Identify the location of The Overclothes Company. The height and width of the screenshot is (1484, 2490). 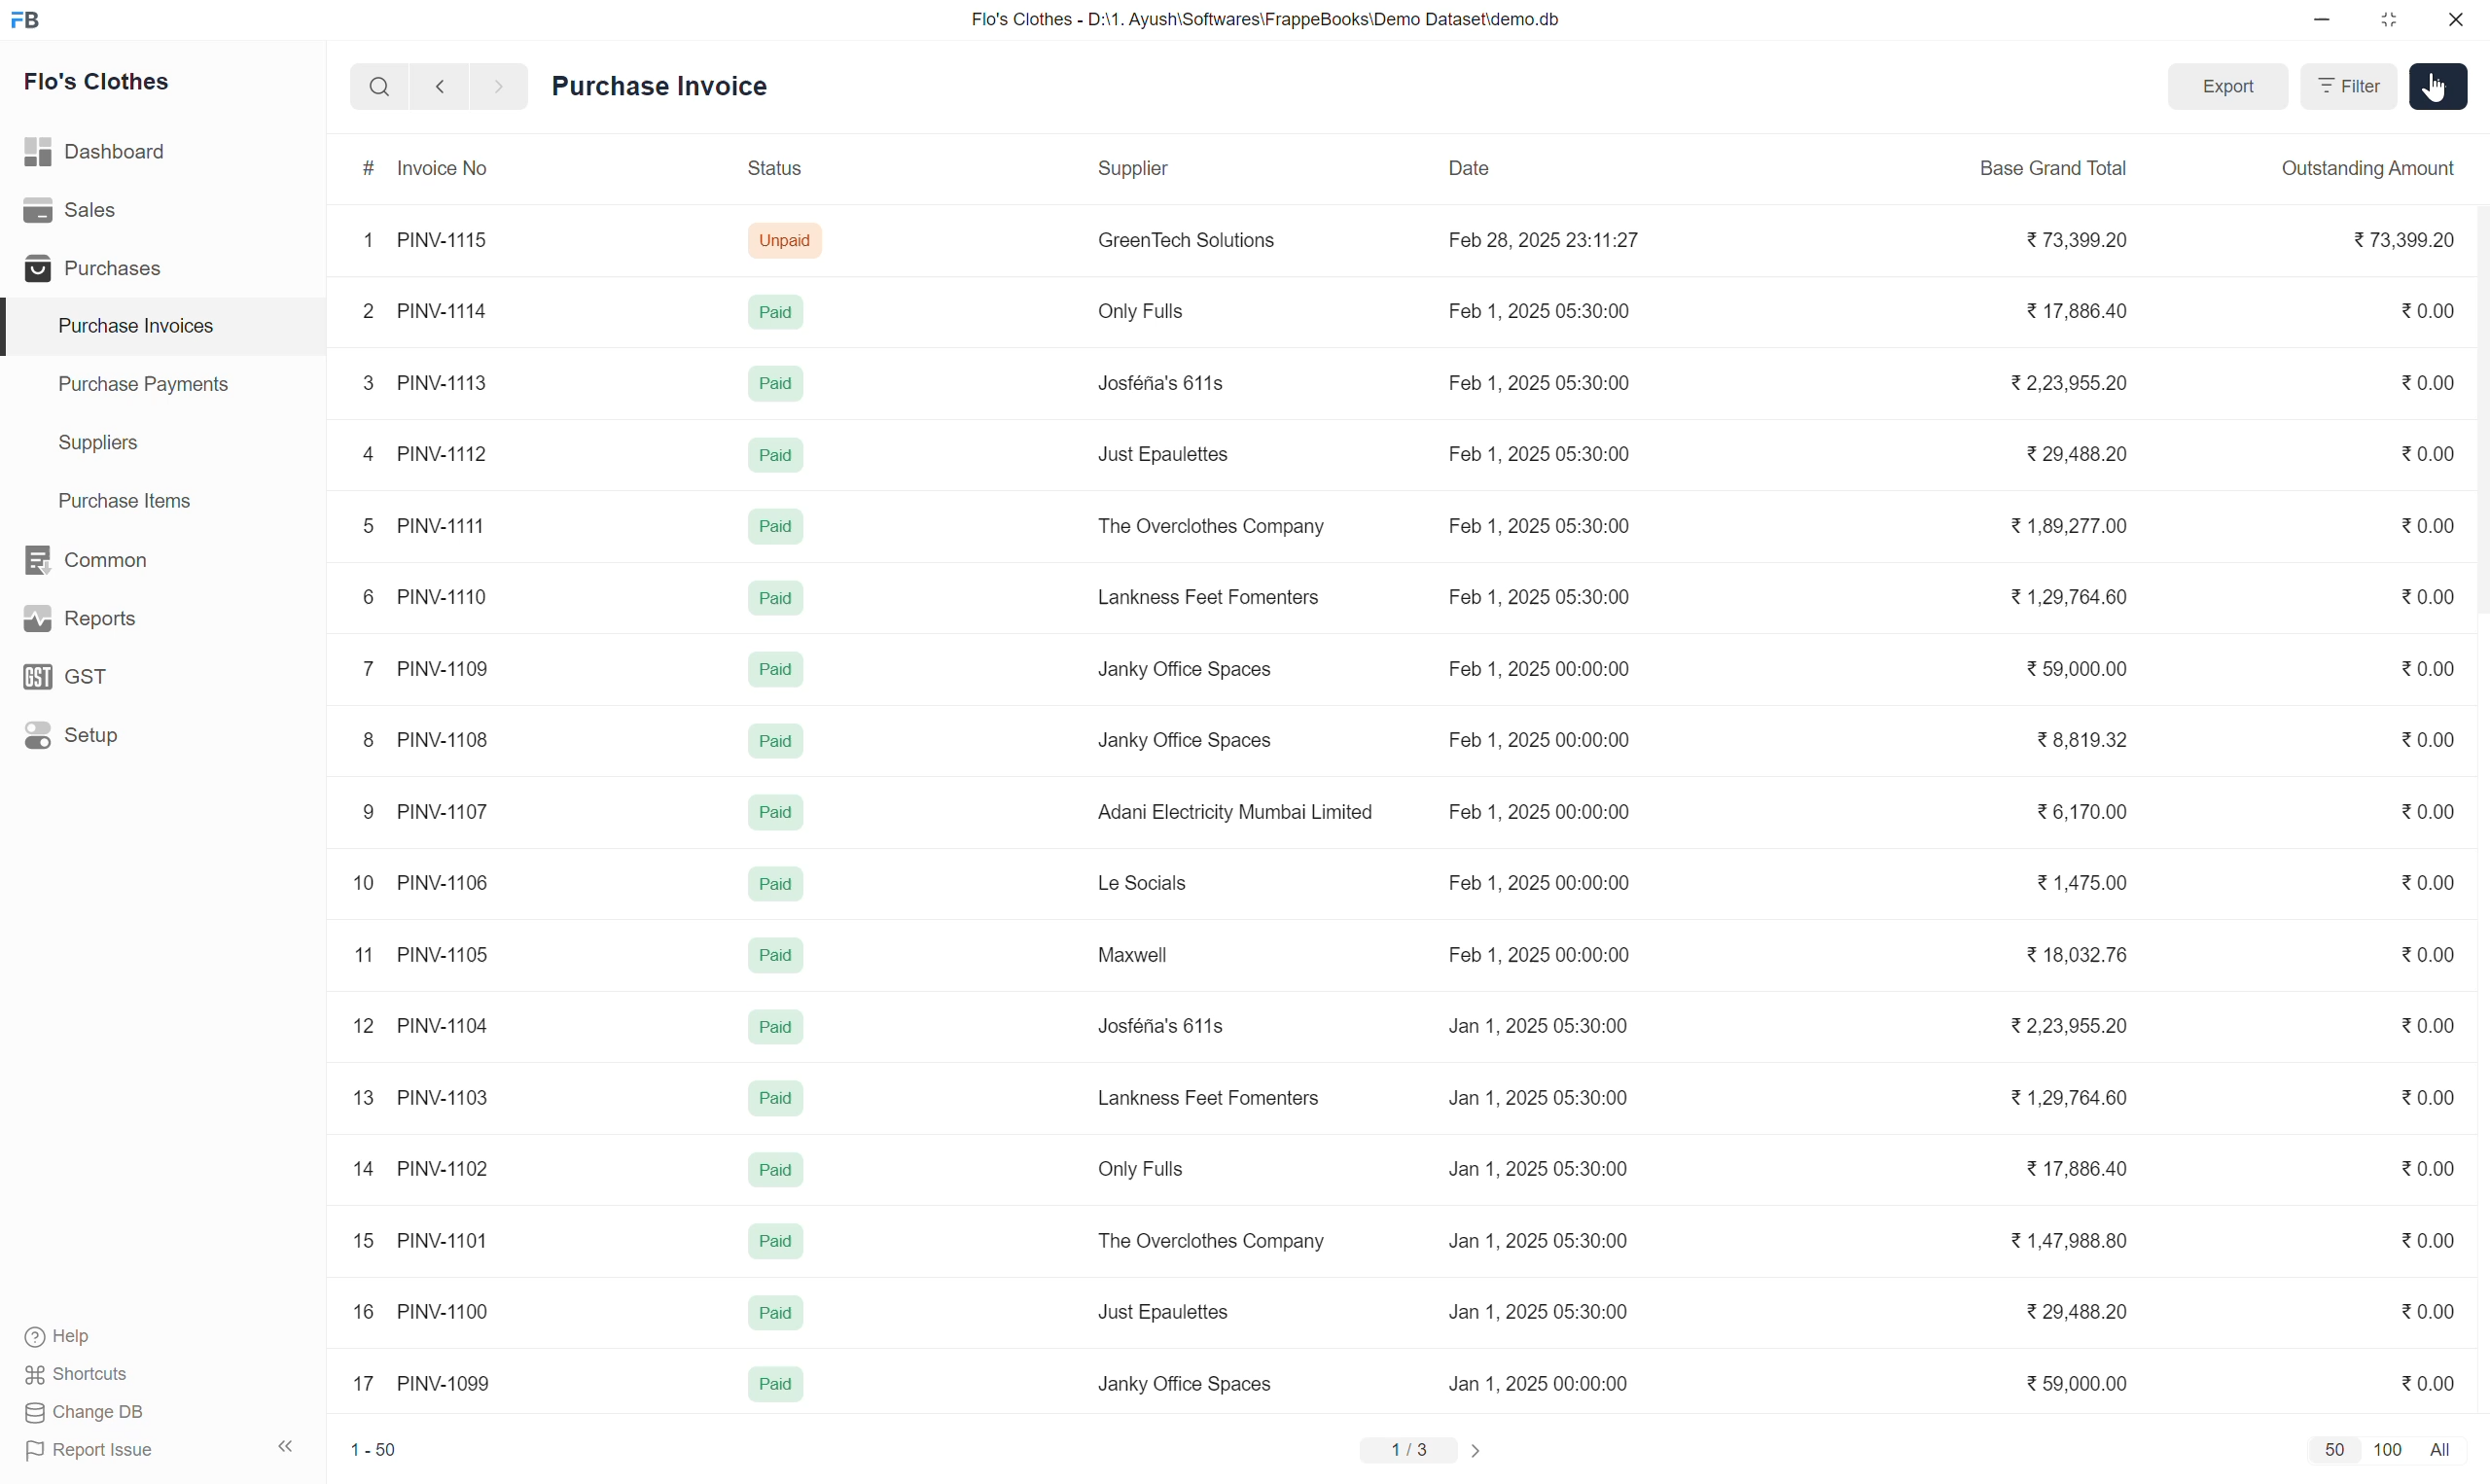
(1219, 1242).